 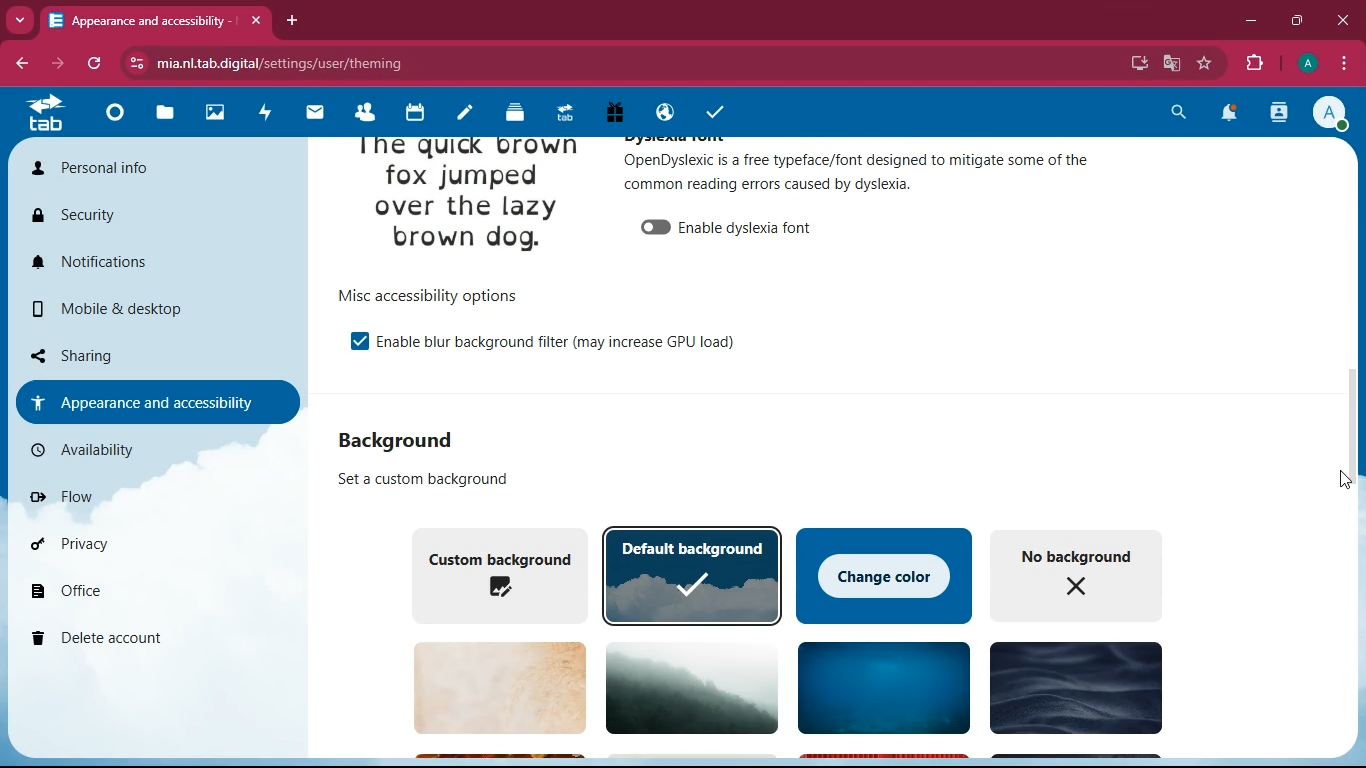 I want to click on close, so click(x=1342, y=19).